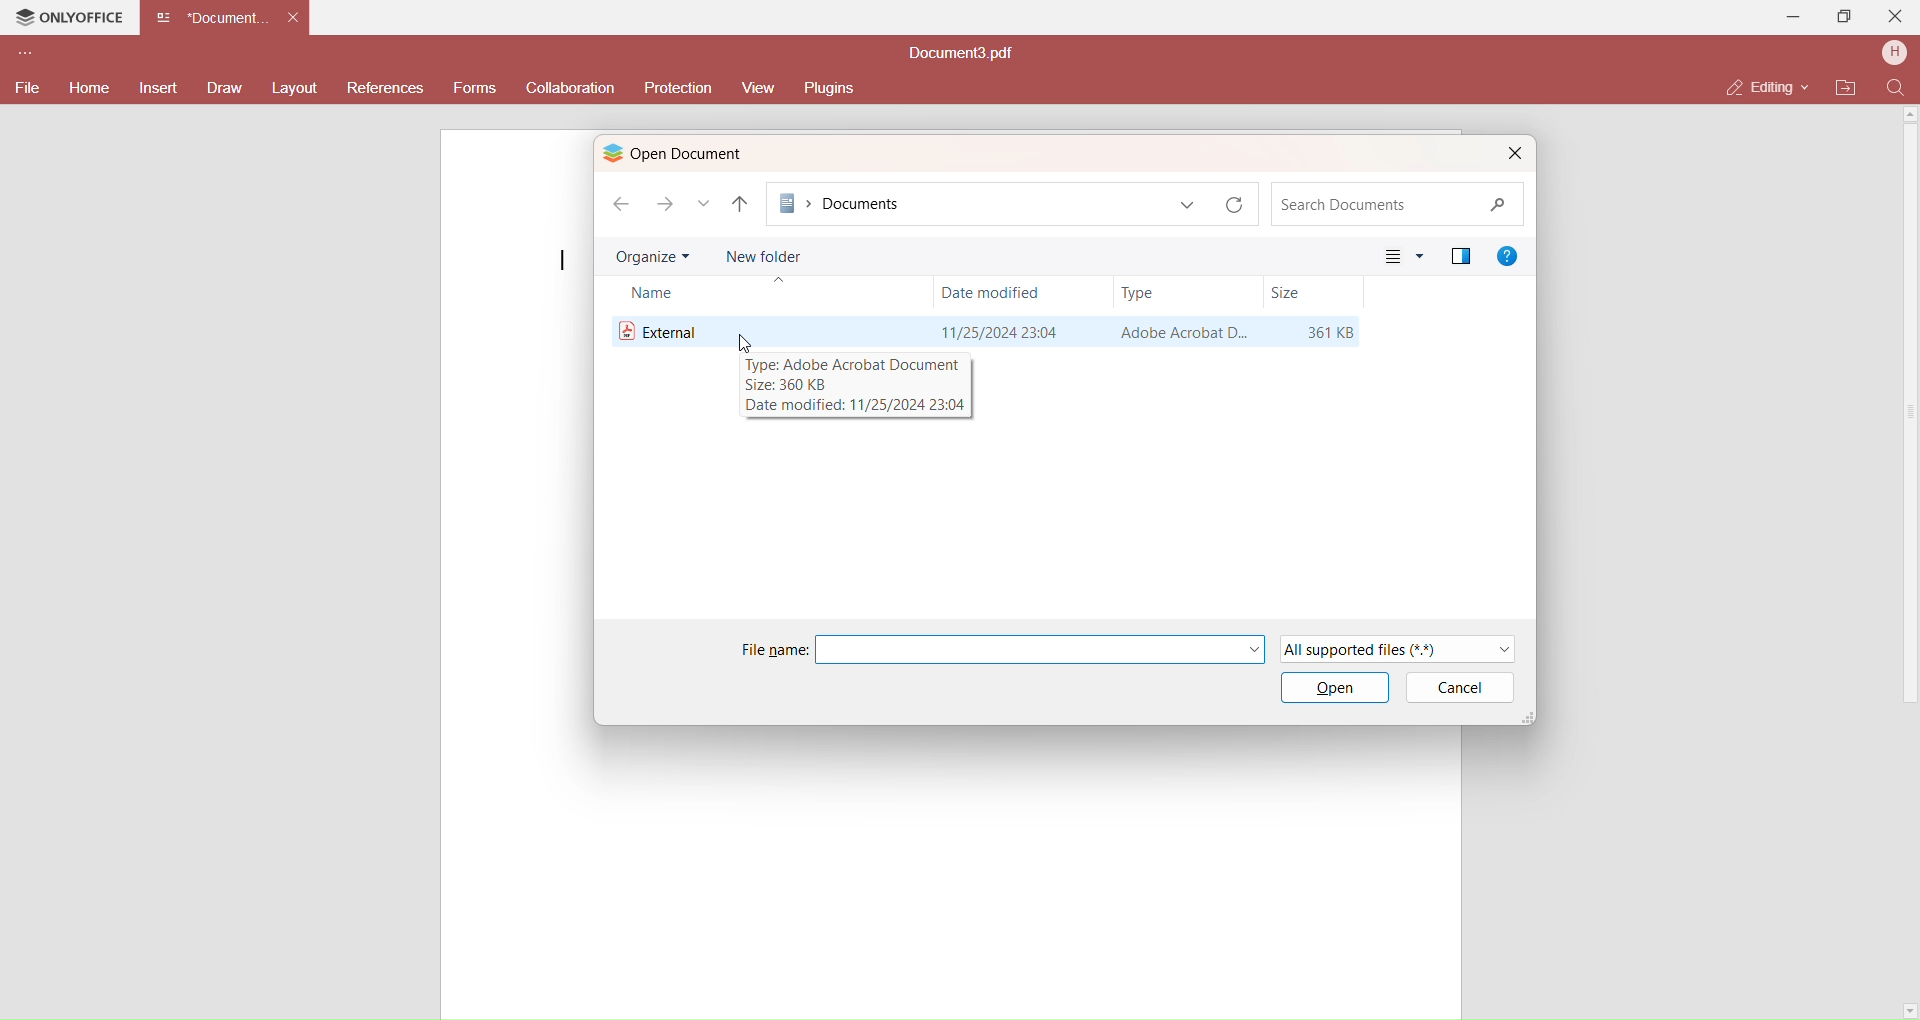 This screenshot has height=1020, width=1920. What do you see at coordinates (1044, 649) in the screenshot?
I see `Selected File Name` at bounding box center [1044, 649].